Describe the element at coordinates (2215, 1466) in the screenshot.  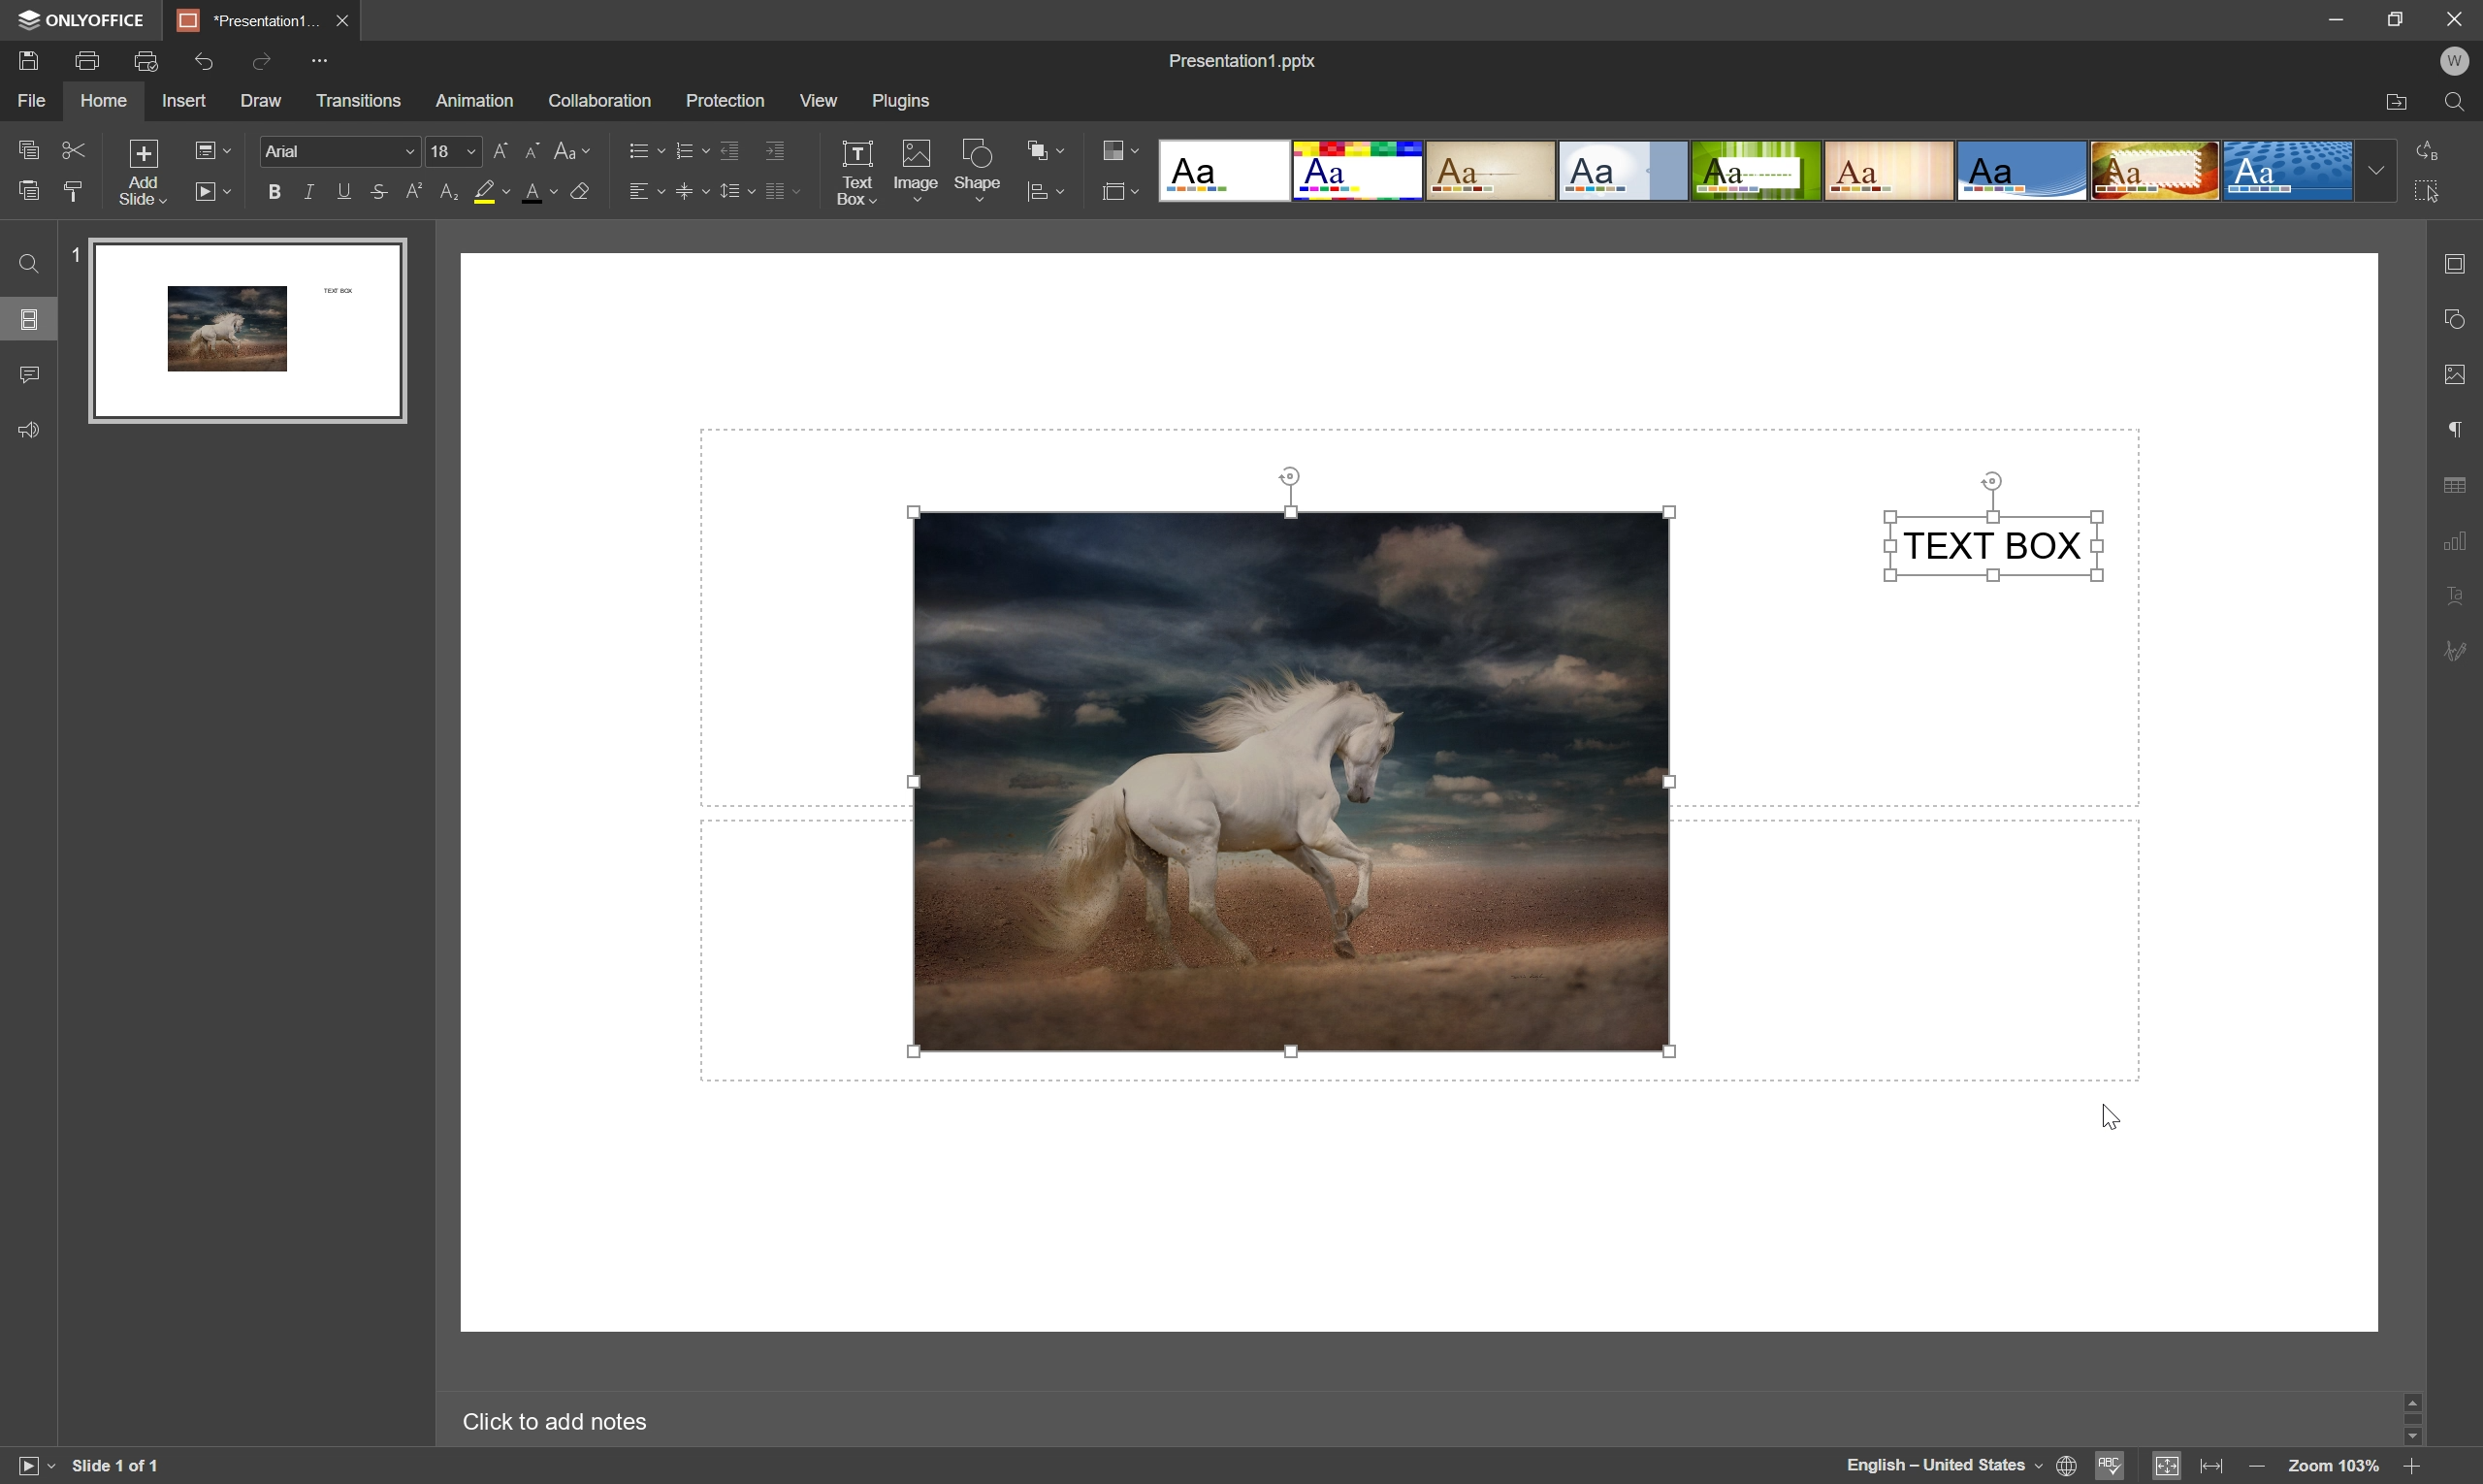
I see `fit to width` at that location.